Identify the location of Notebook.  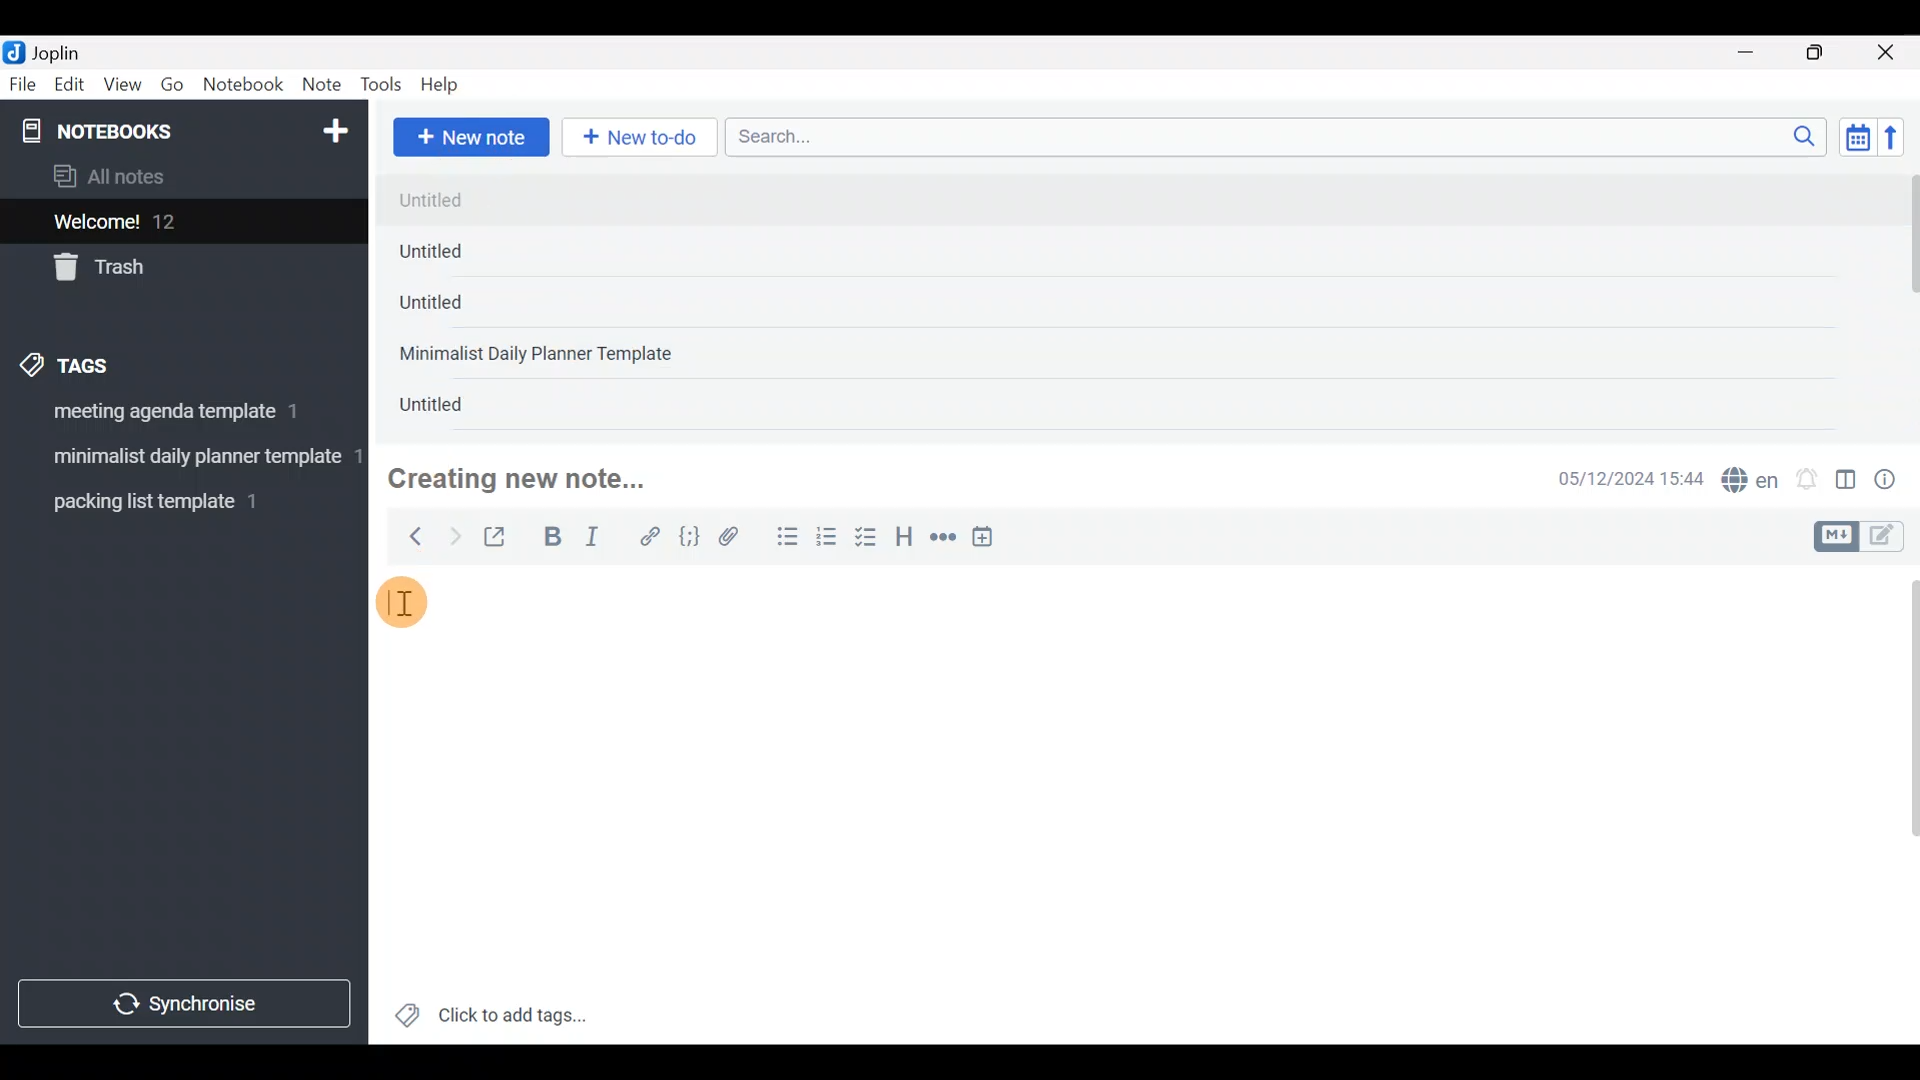
(244, 85).